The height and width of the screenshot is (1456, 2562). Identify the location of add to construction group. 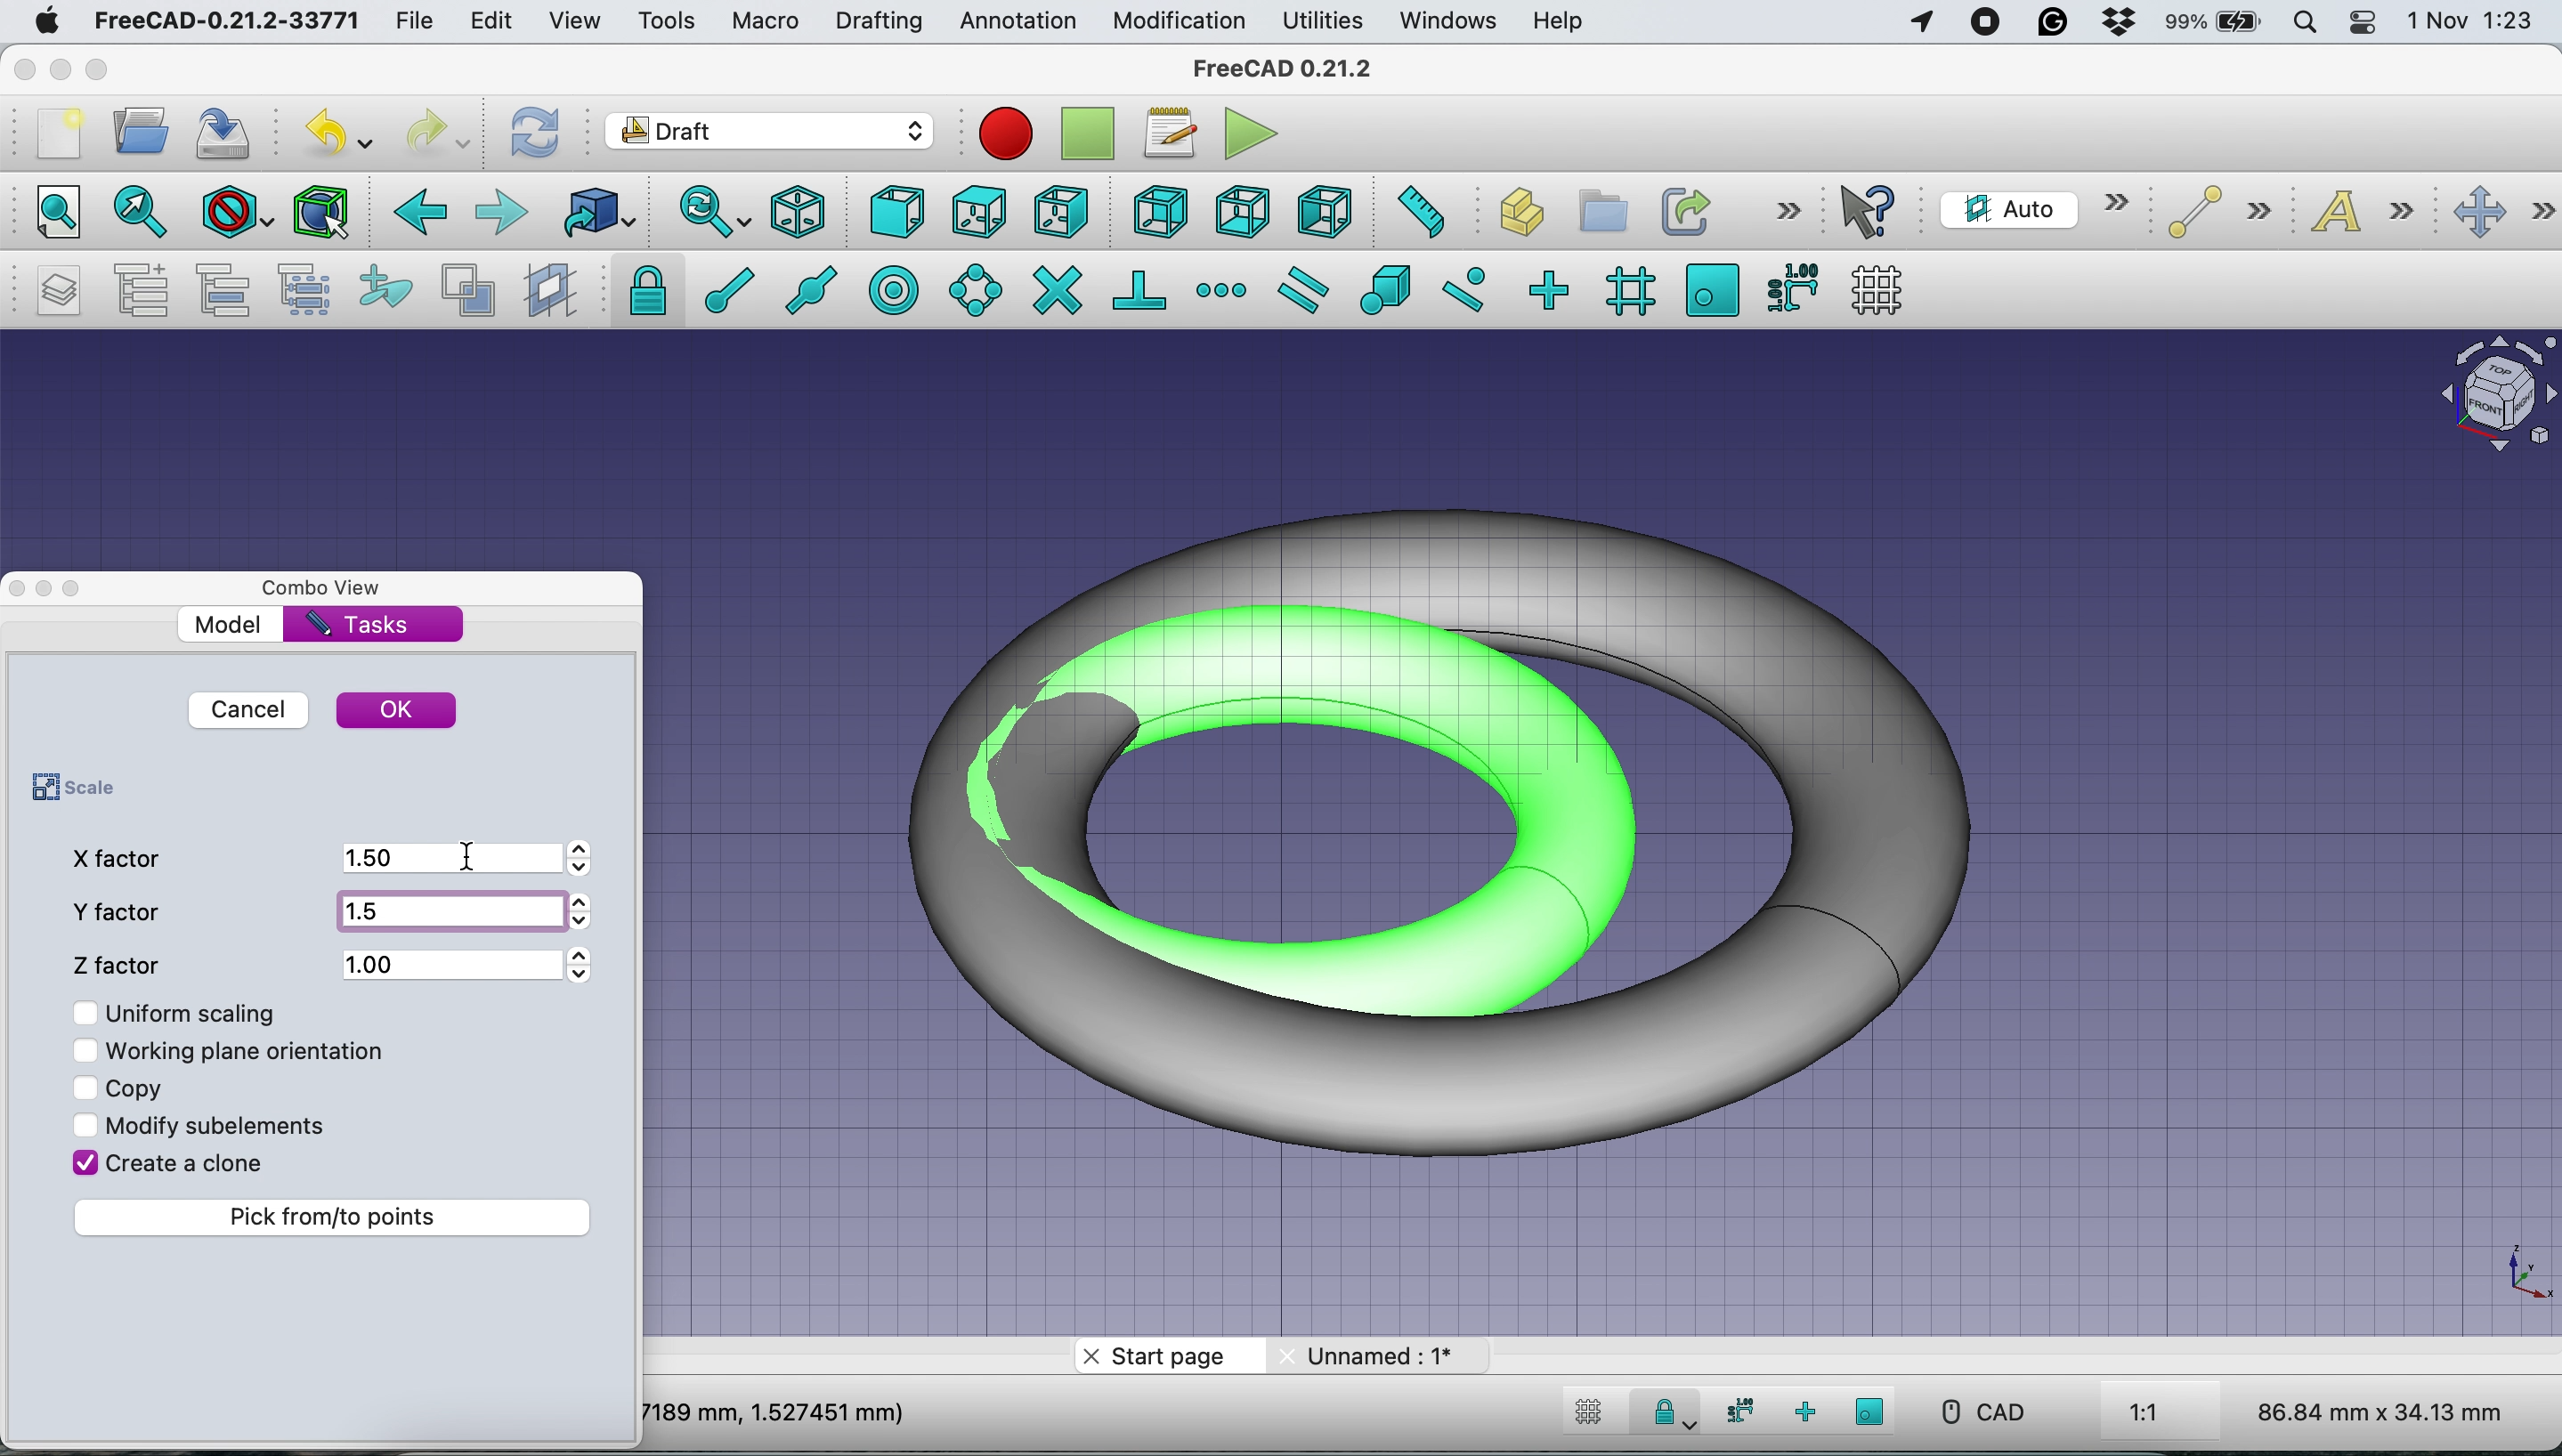
(378, 290).